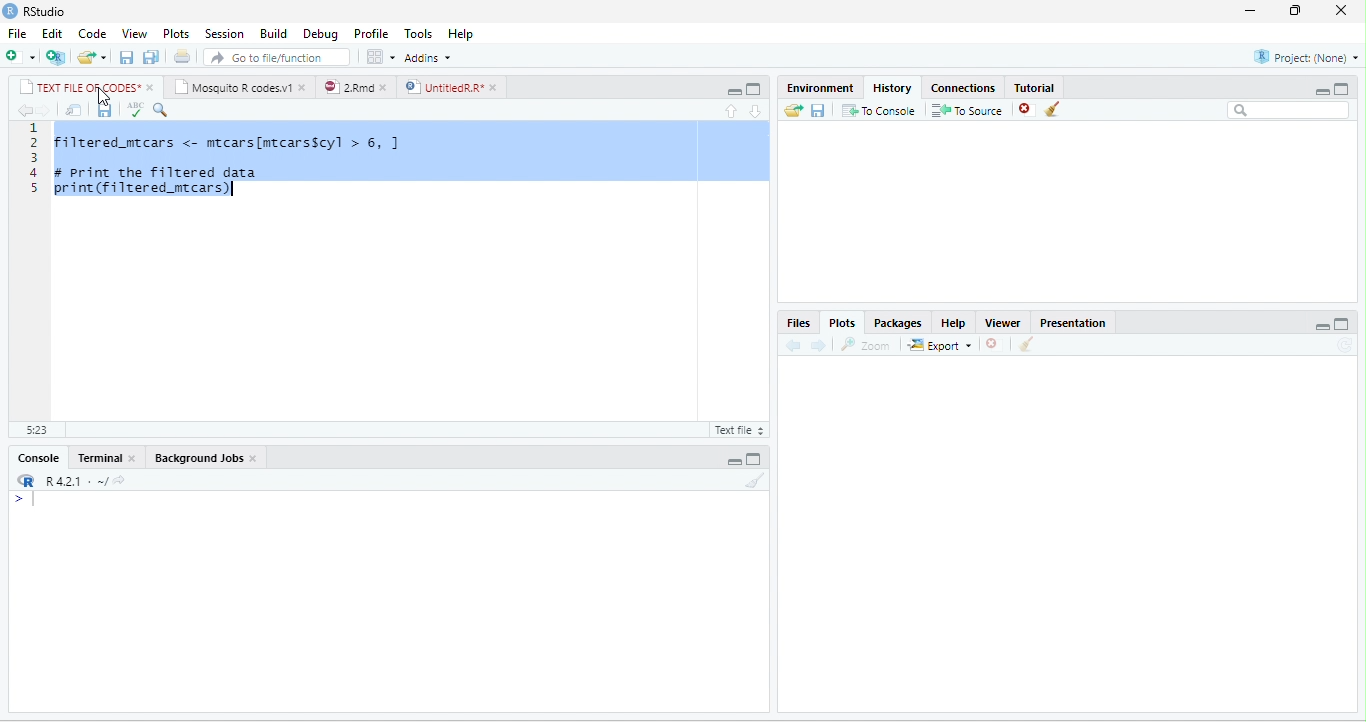 This screenshot has height=722, width=1366. Describe the element at coordinates (150, 57) in the screenshot. I see `save all` at that location.